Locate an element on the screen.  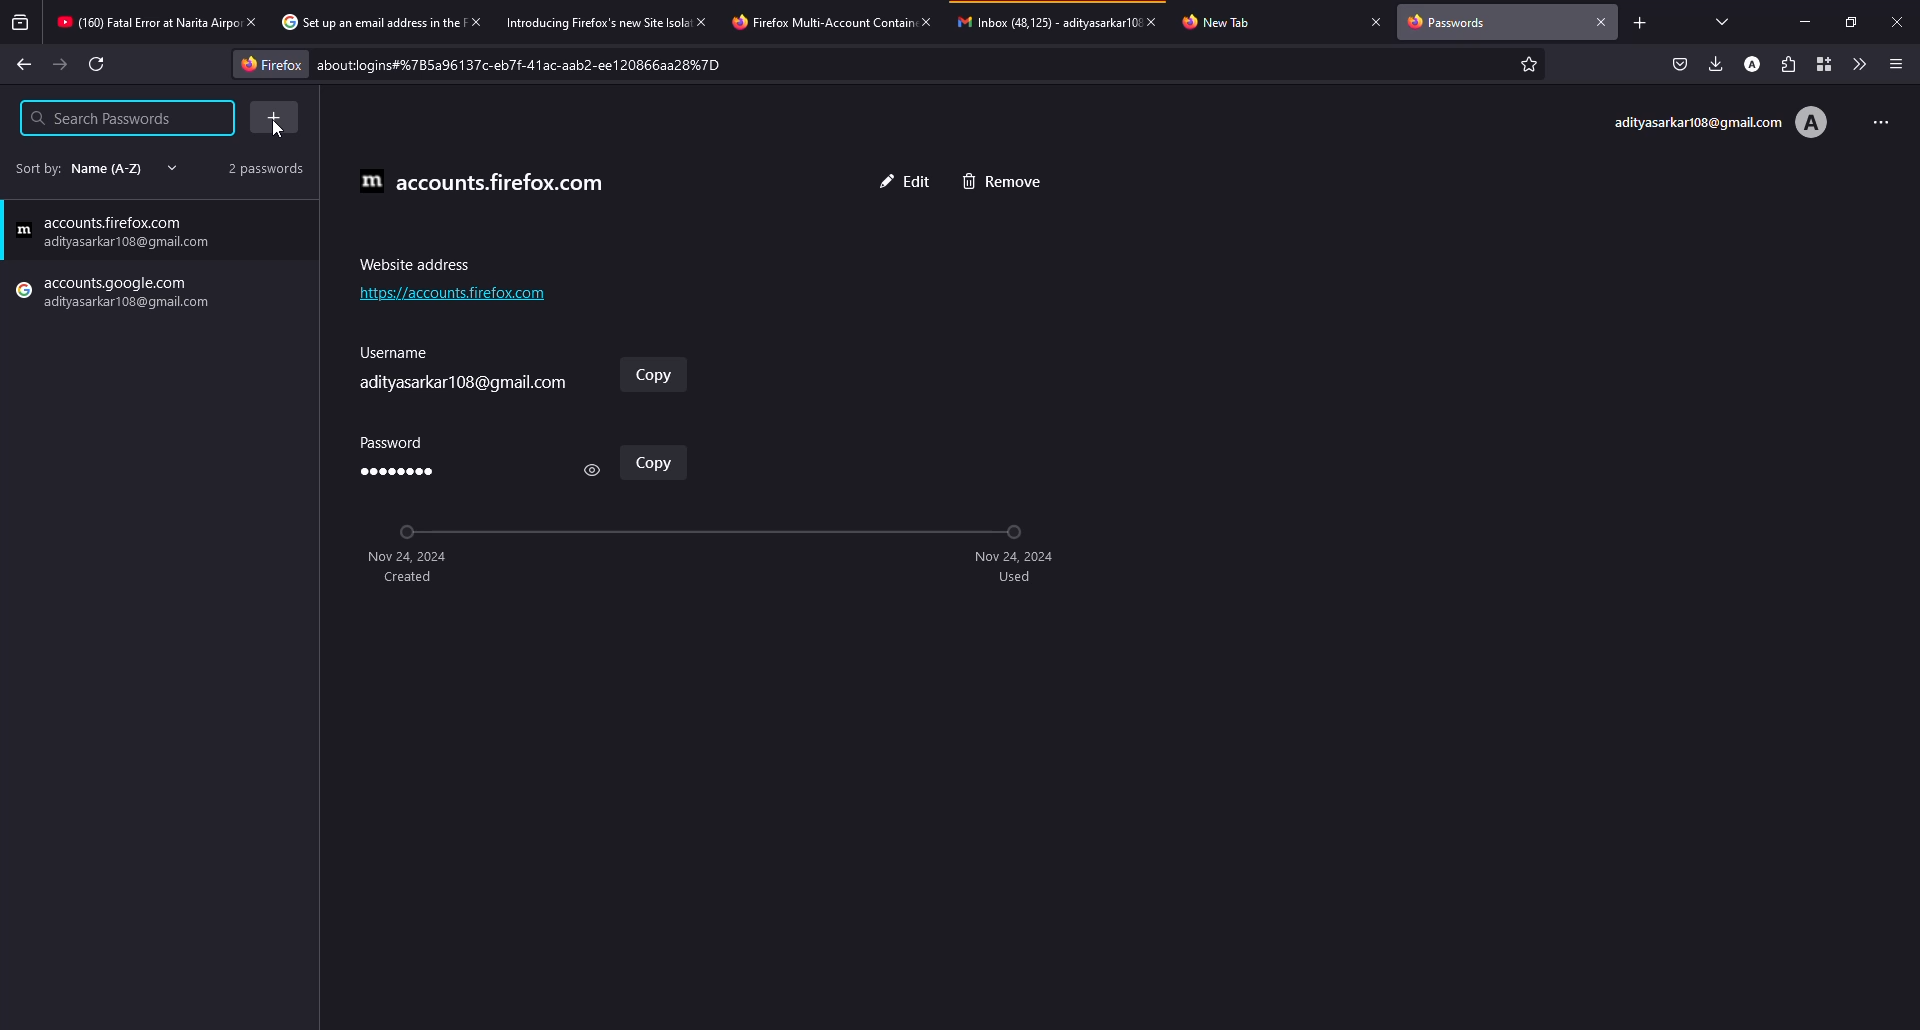
menu is located at coordinates (1896, 64).